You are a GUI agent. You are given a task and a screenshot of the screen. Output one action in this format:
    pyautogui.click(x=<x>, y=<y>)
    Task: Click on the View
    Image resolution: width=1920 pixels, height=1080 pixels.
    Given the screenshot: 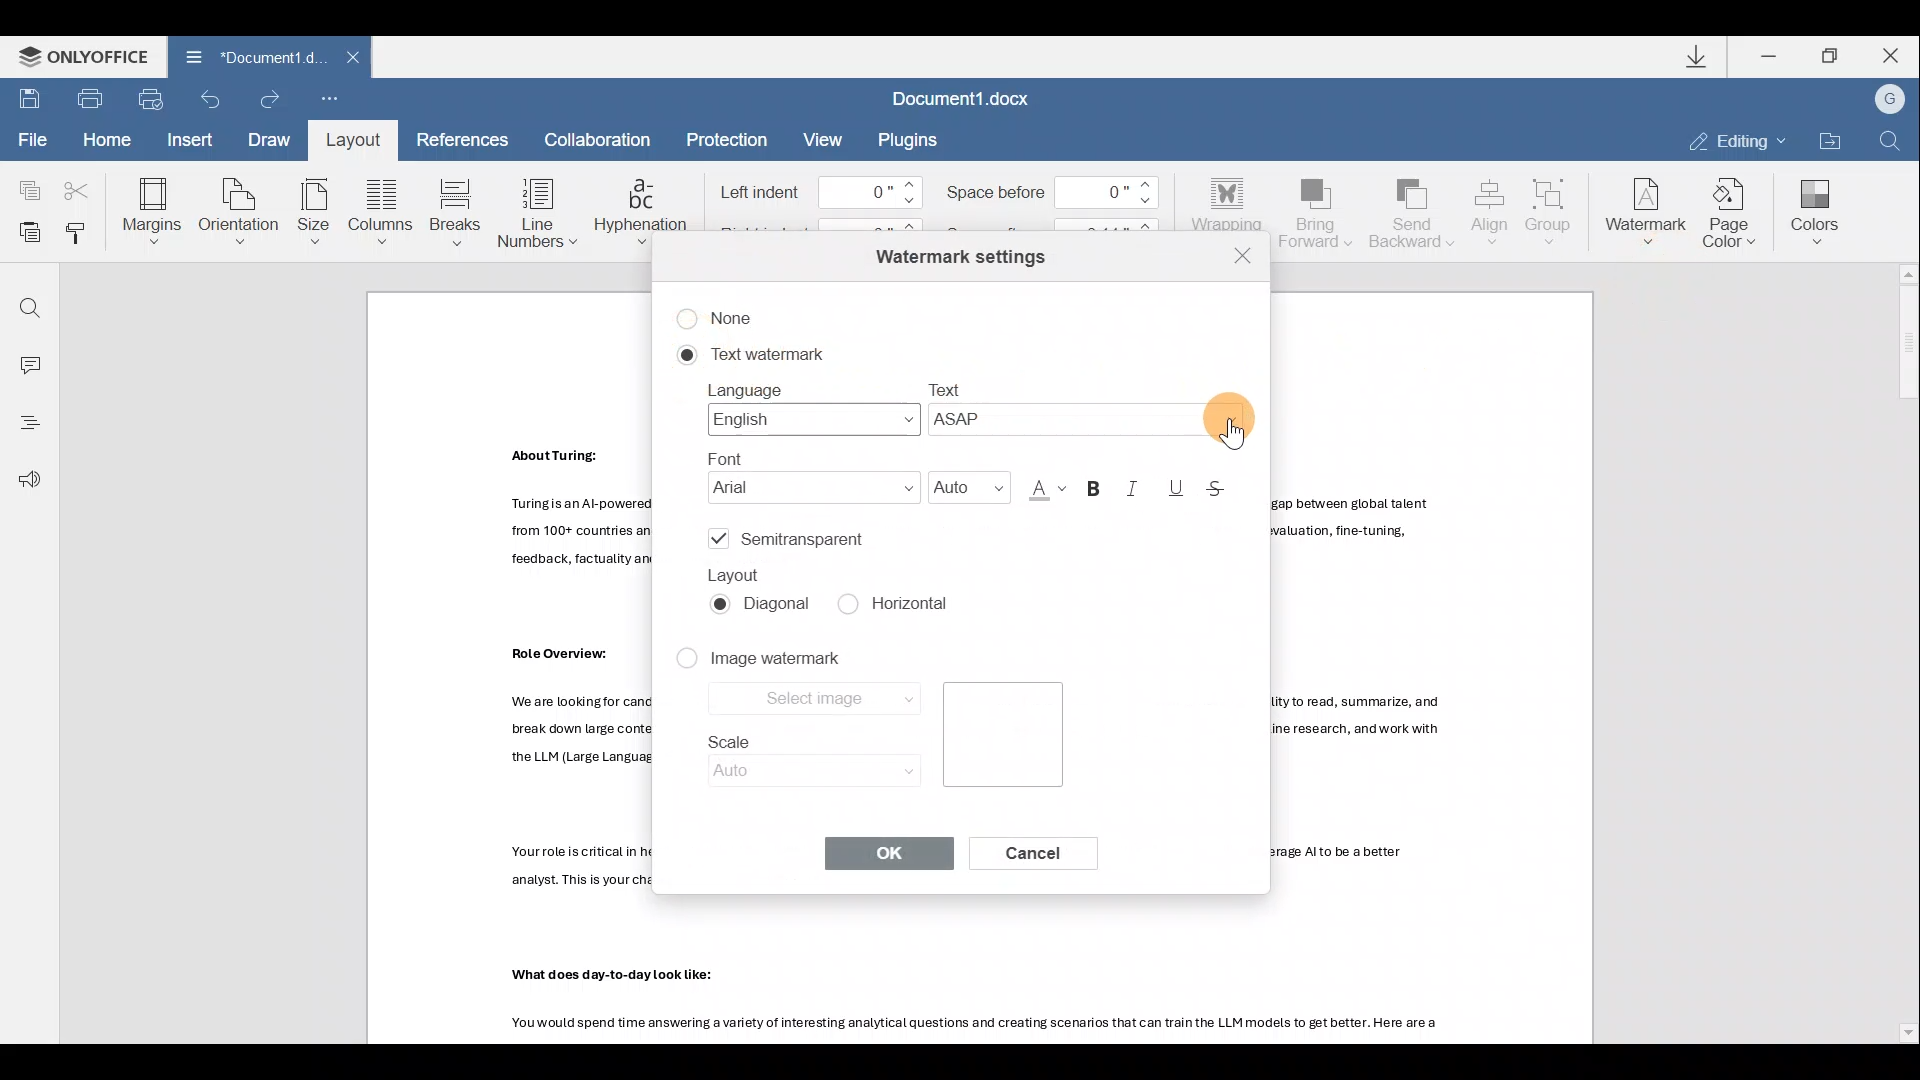 What is the action you would take?
    pyautogui.click(x=823, y=137)
    